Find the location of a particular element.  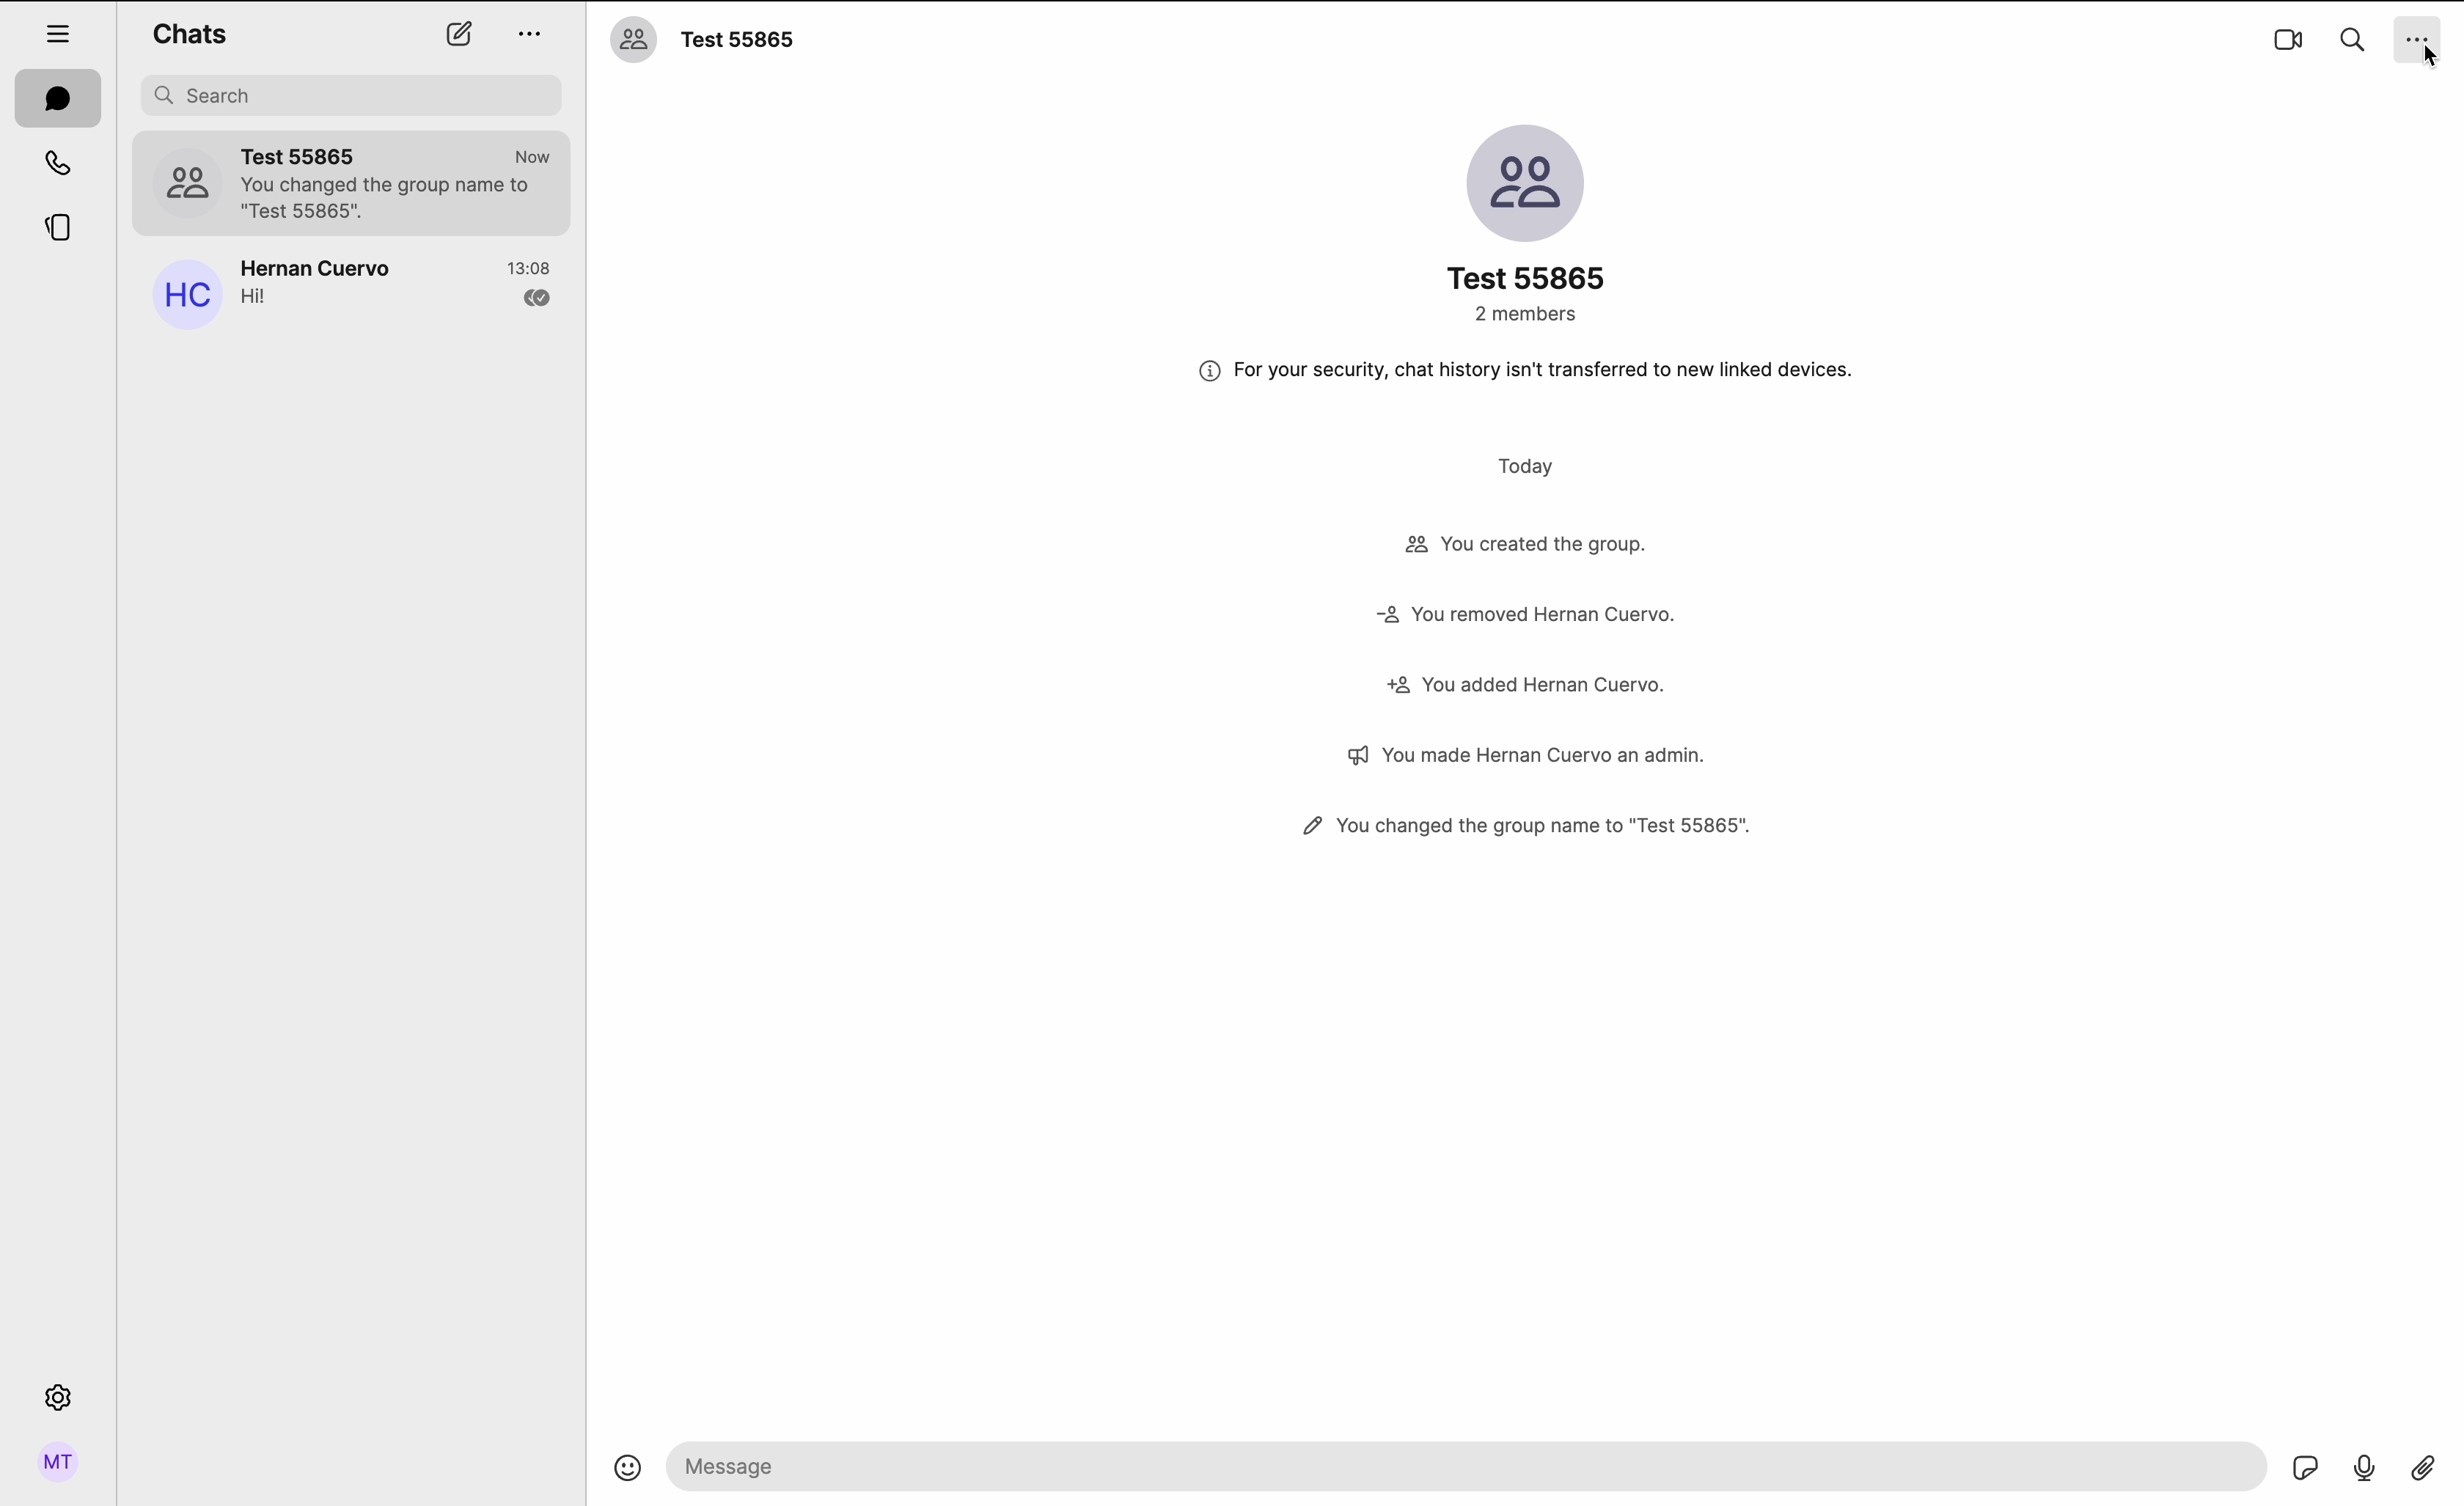

Hernan Cuervo's chat is located at coordinates (400, 290).